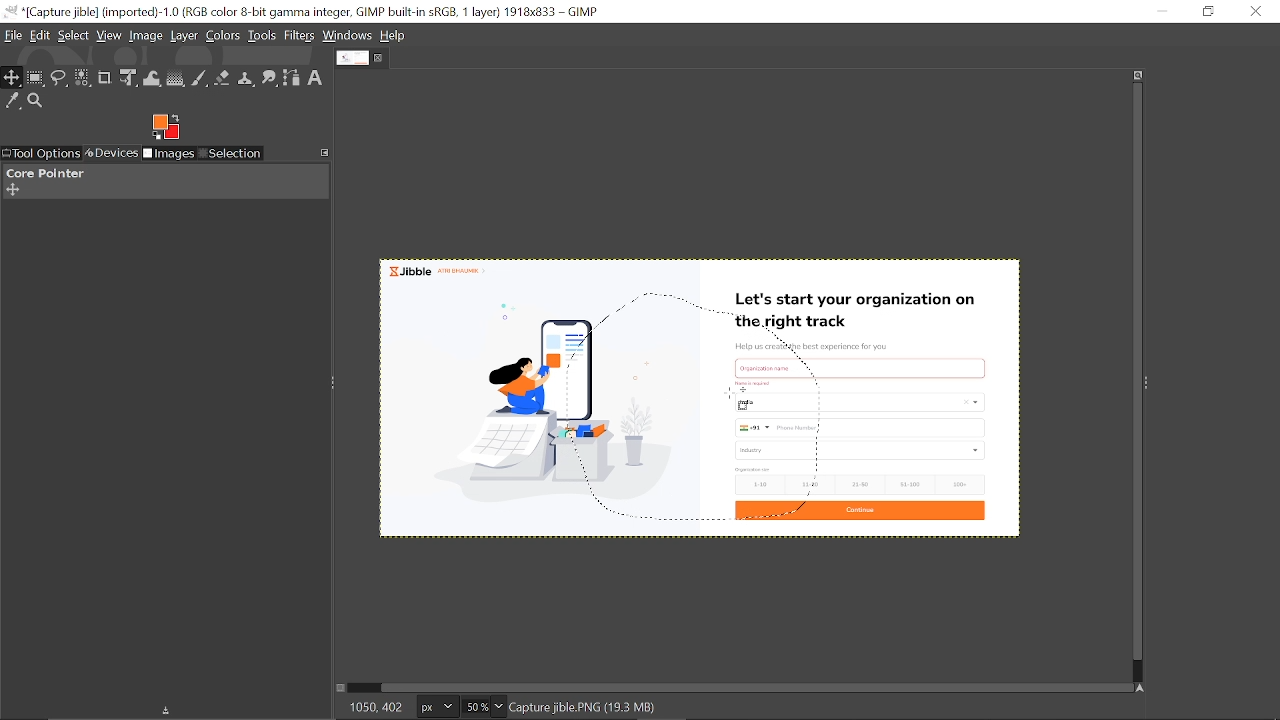  What do you see at coordinates (1161, 10) in the screenshot?
I see `Minimize` at bounding box center [1161, 10].